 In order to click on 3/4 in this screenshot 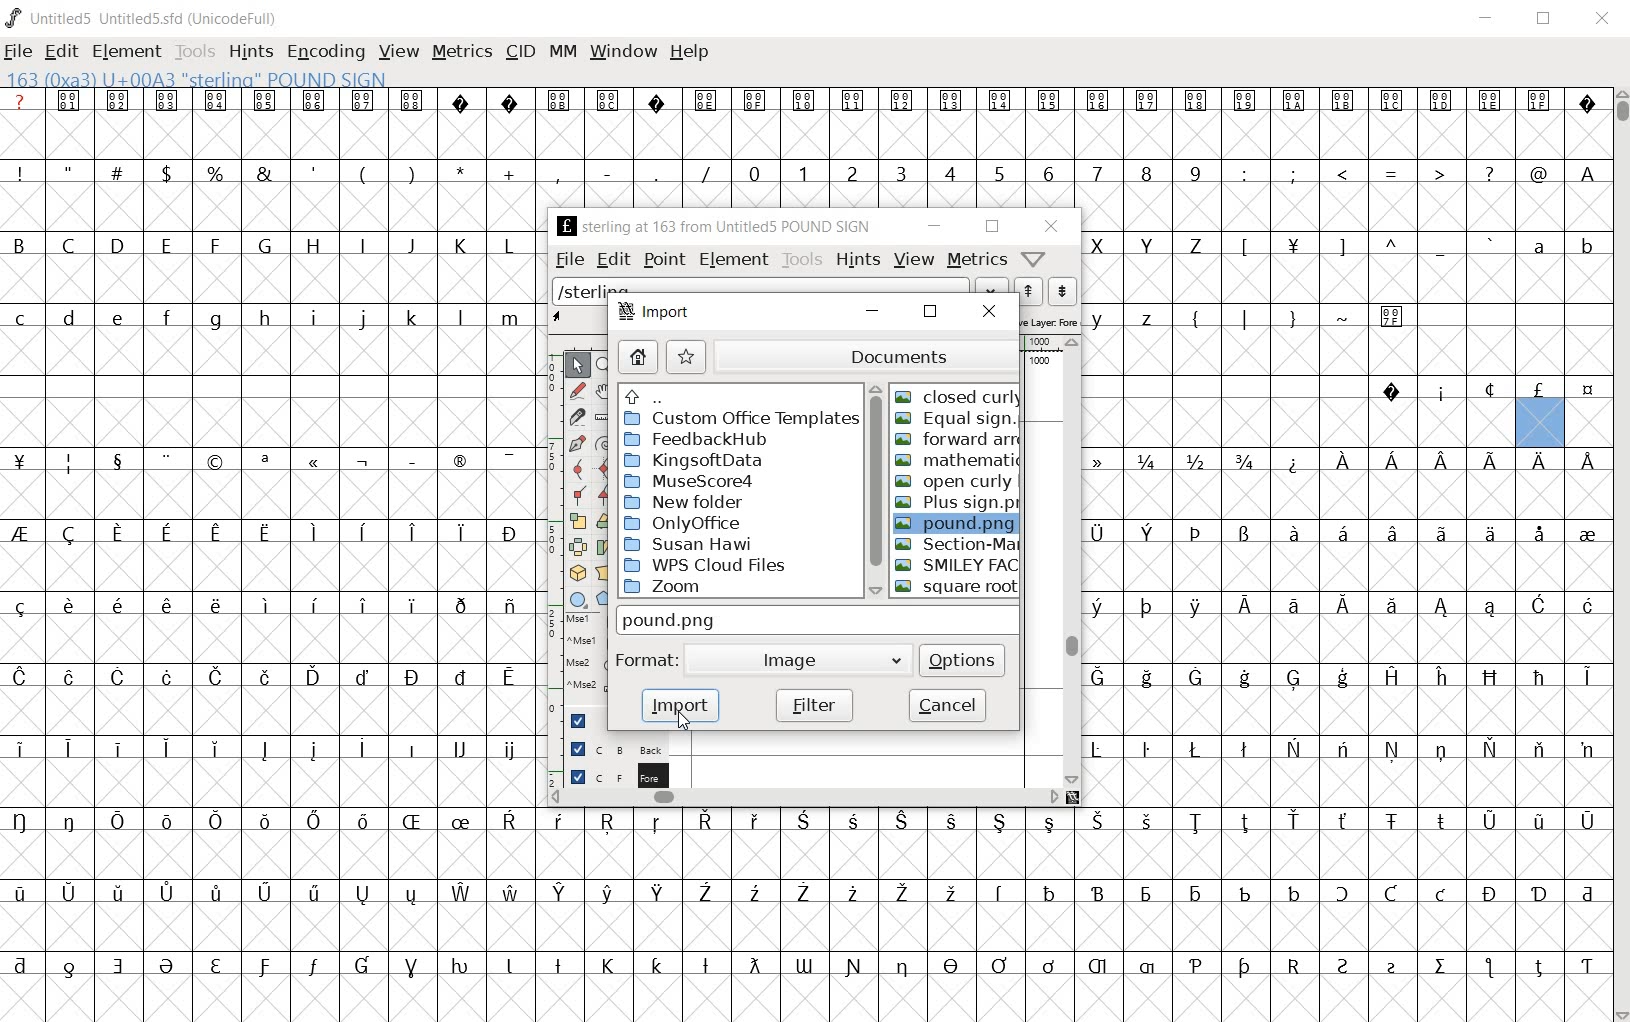, I will do `click(1242, 461)`.